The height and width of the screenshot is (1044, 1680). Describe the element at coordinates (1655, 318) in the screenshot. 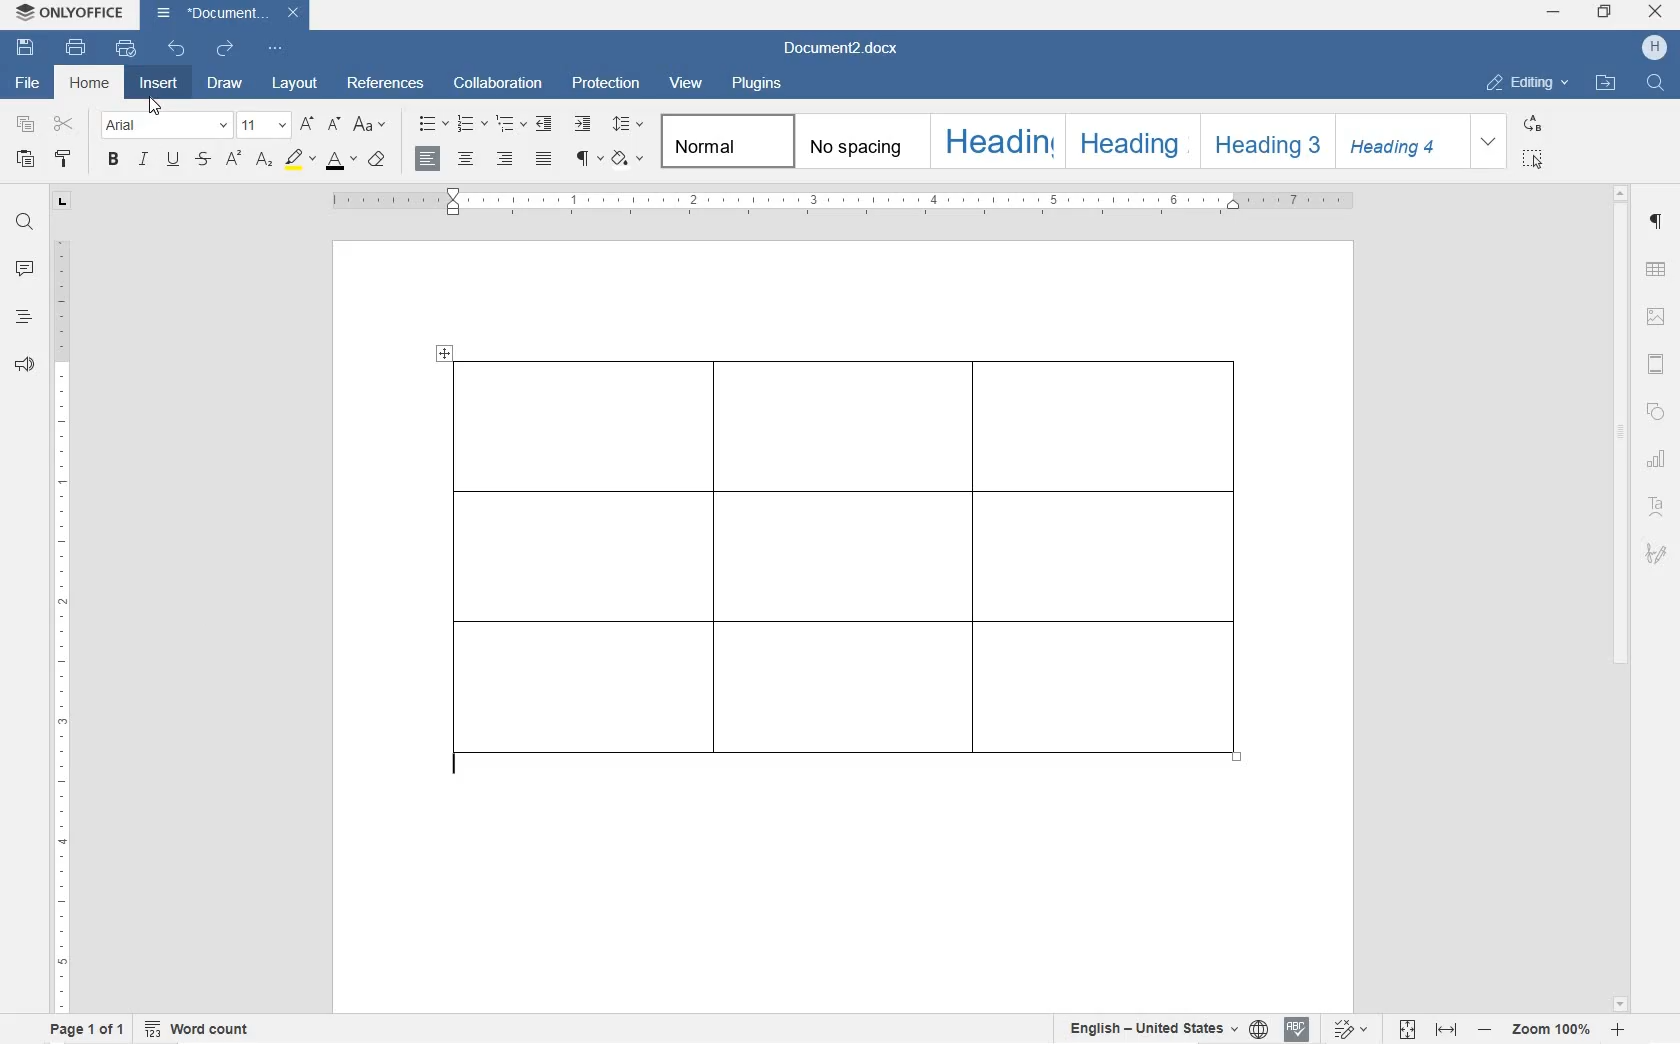

I see `image settings` at that location.